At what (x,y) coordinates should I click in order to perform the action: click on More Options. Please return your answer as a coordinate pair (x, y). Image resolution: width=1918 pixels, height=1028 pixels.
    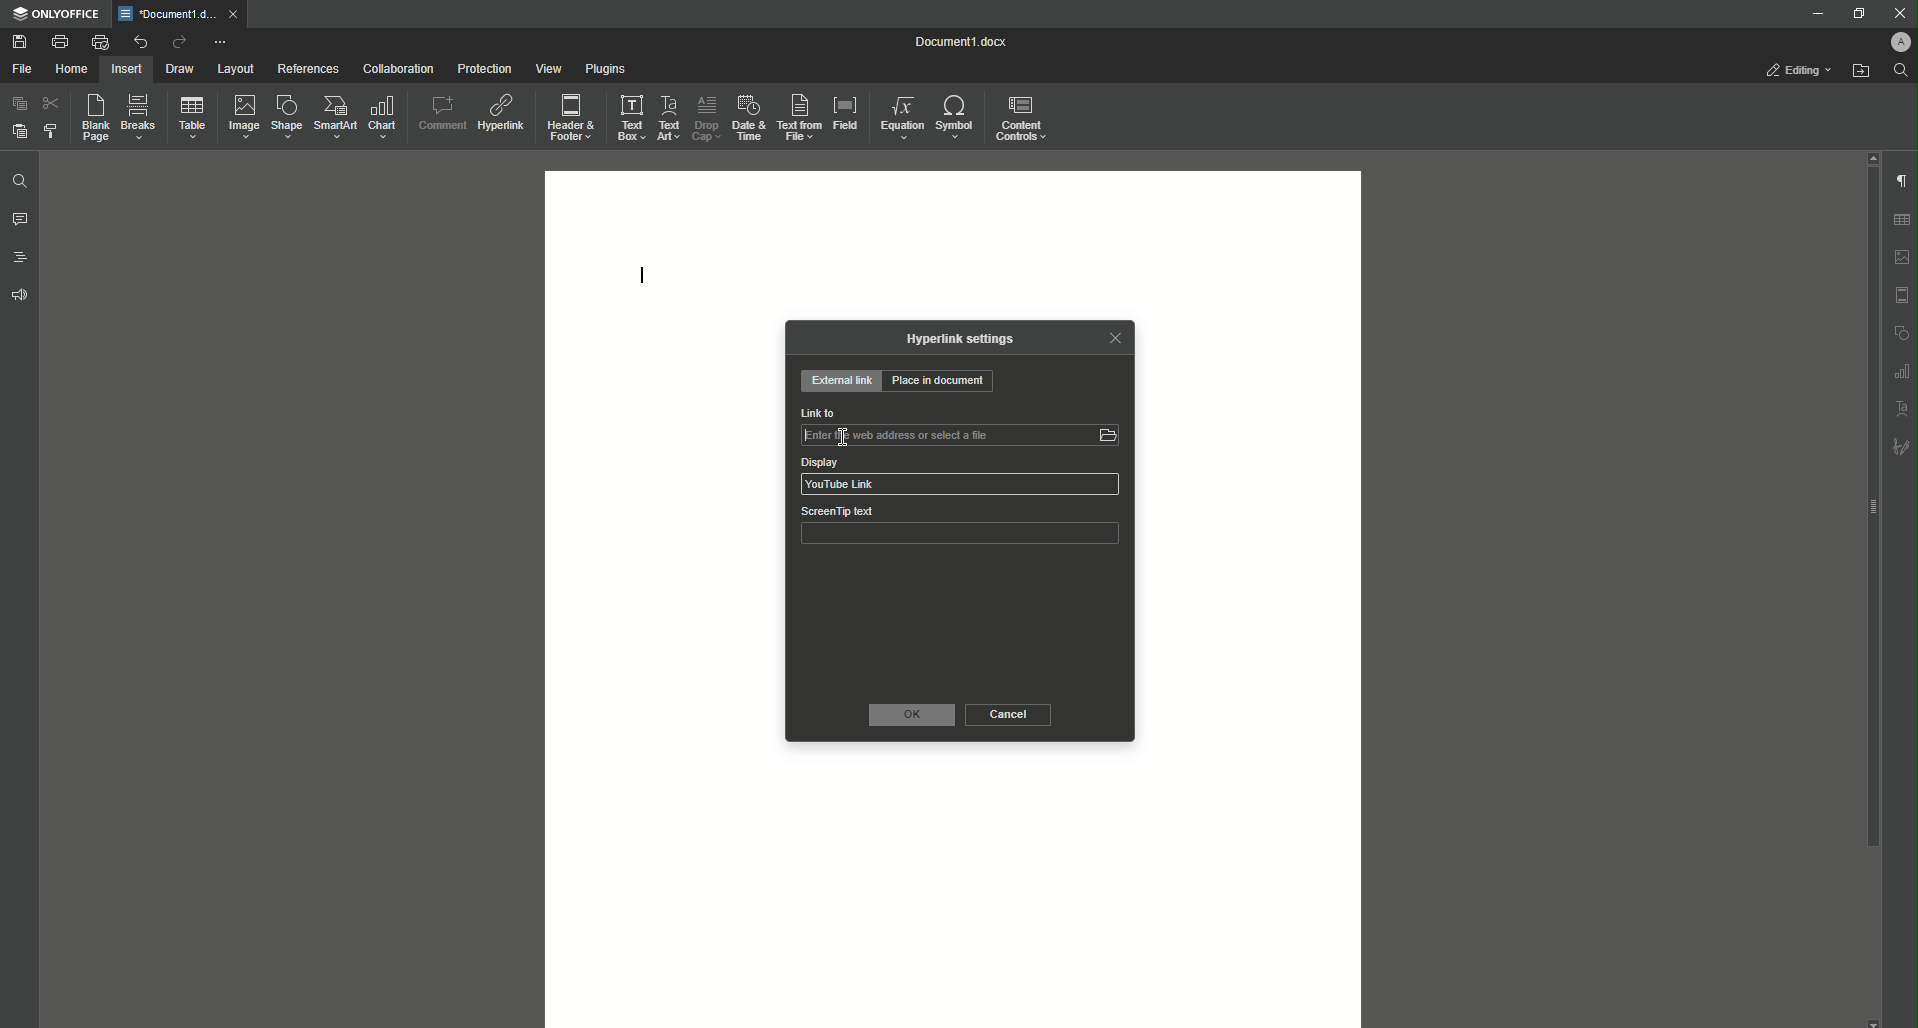
    Looking at the image, I should click on (222, 43).